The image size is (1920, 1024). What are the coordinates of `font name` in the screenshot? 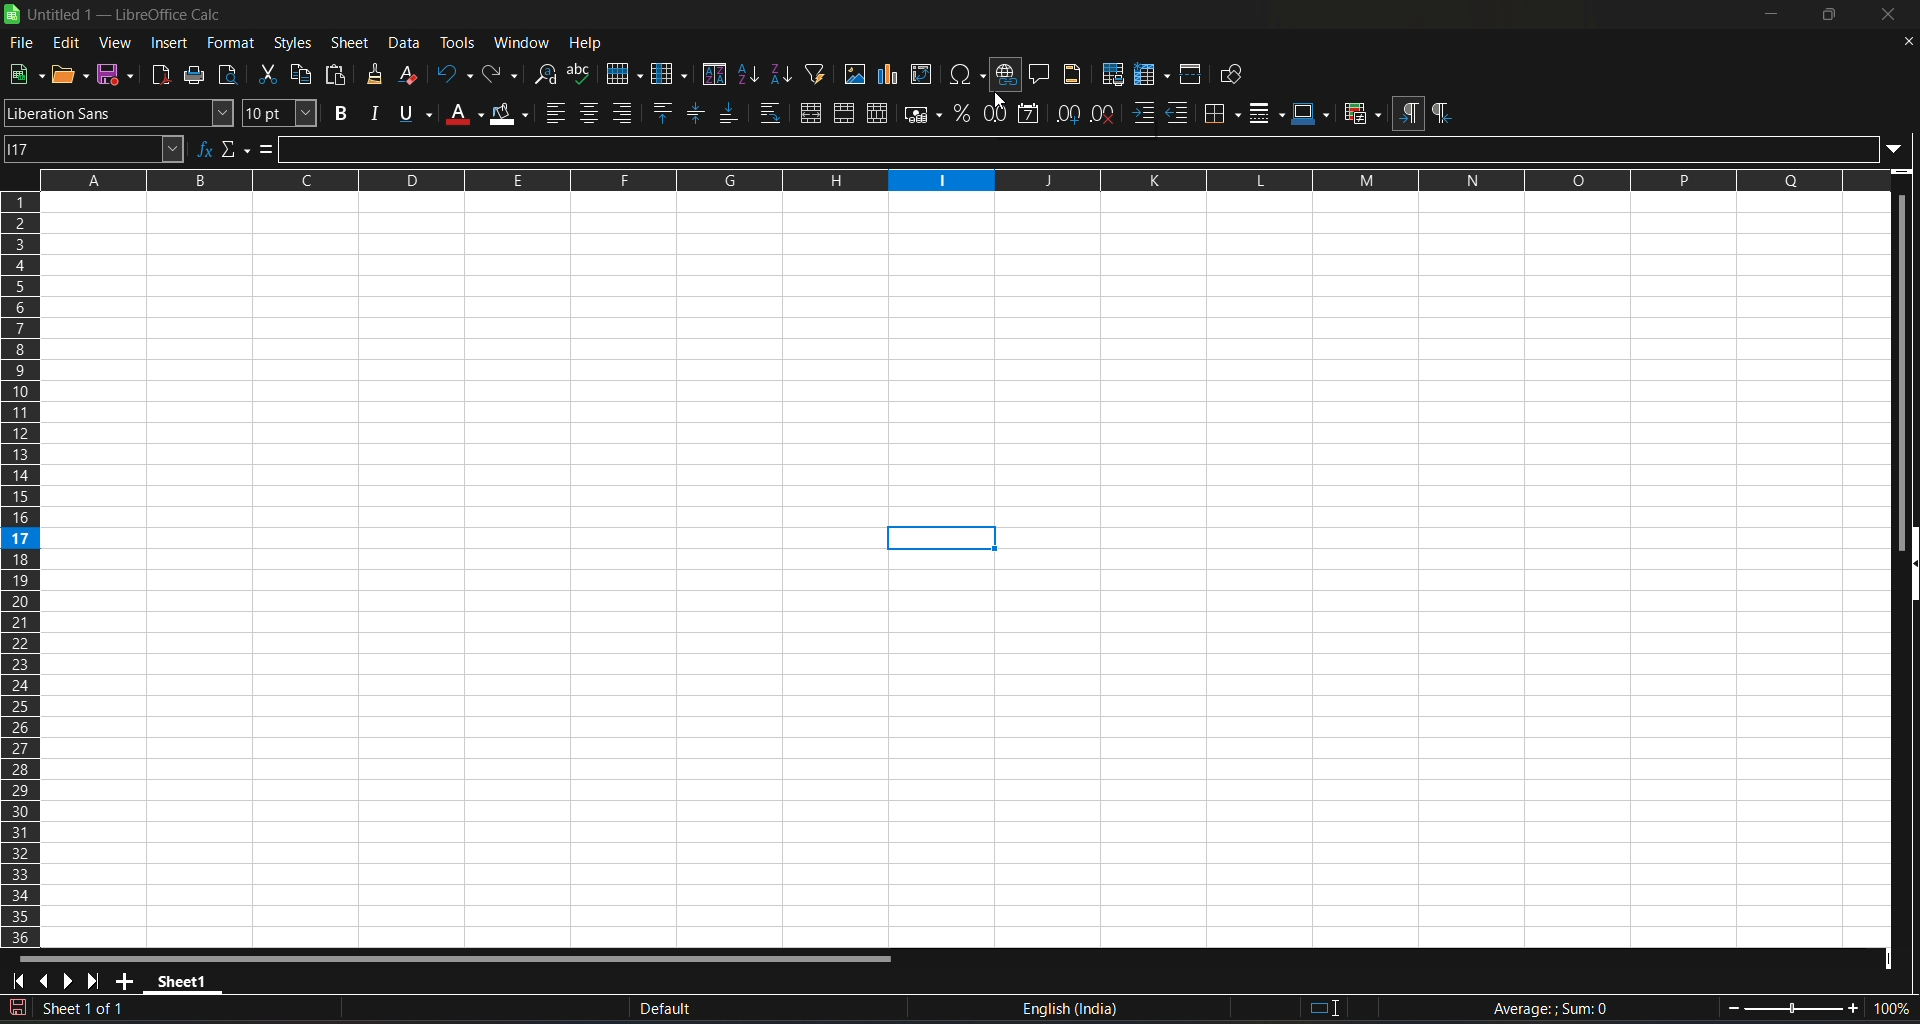 It's located at (119, 112).